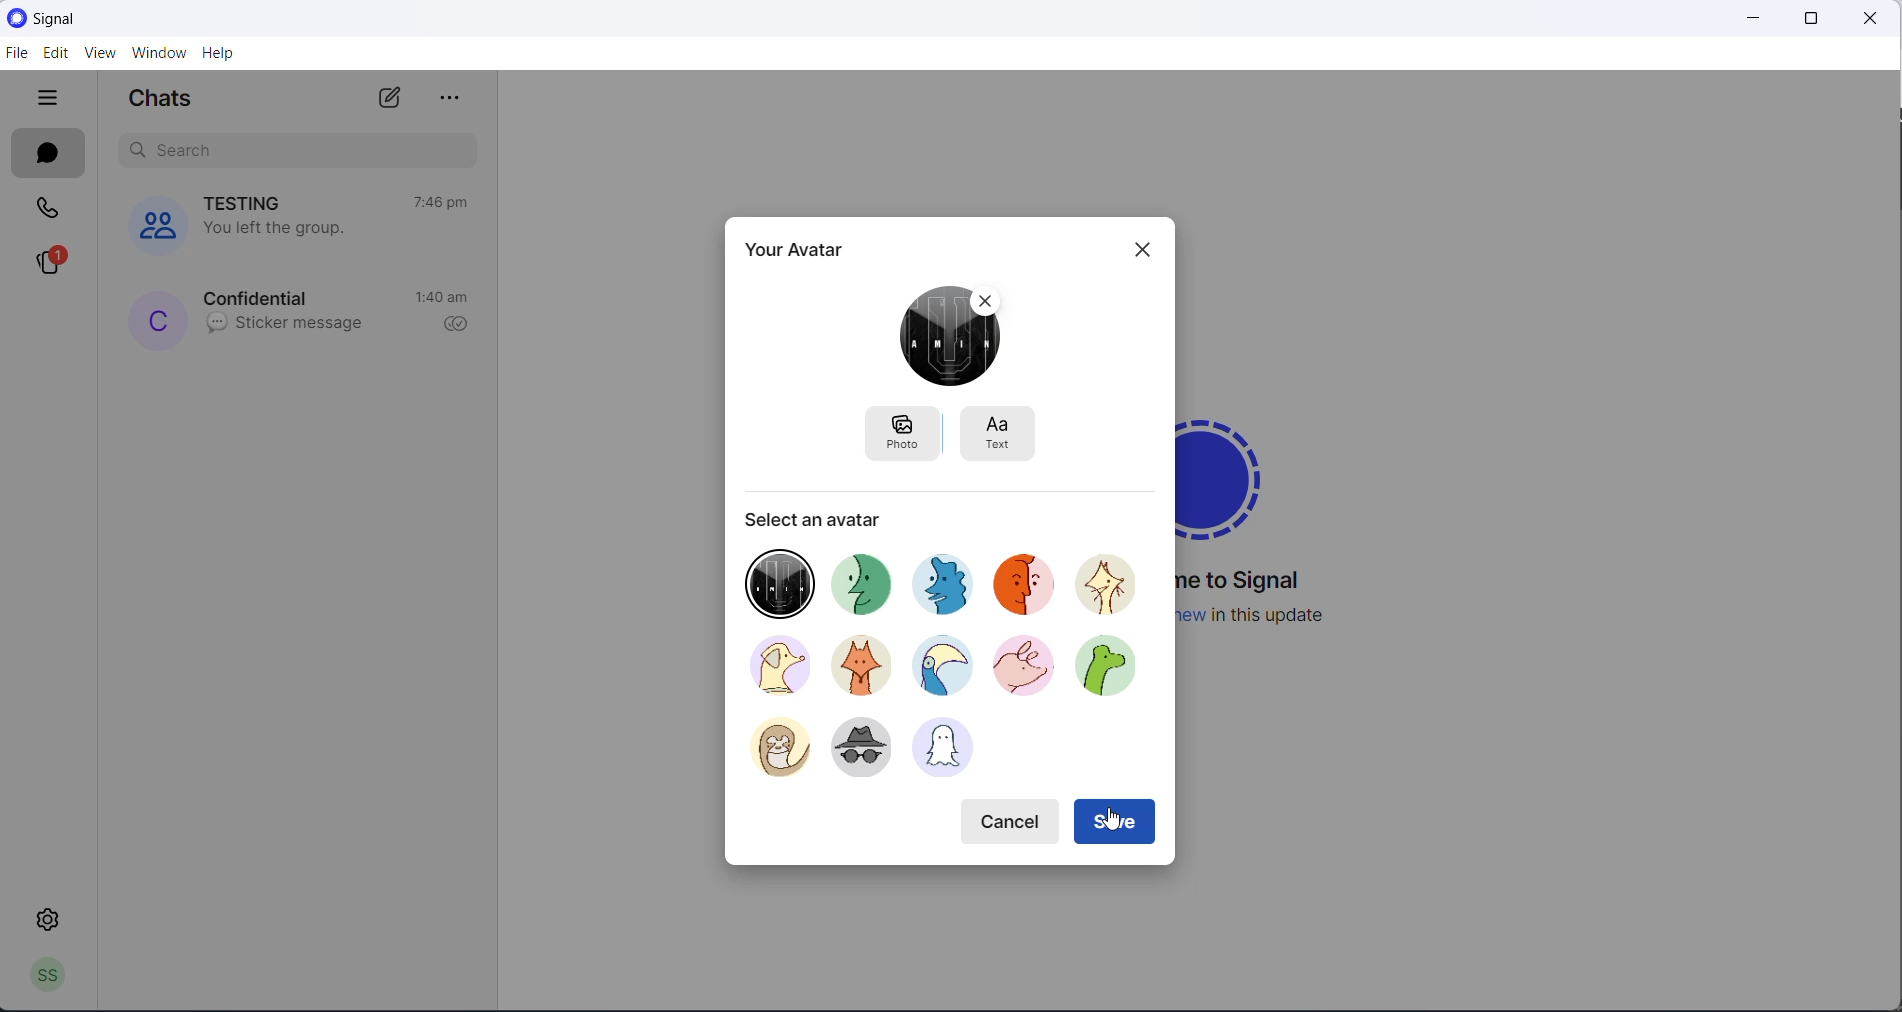 Image resolution: width=1902 pixels, height=1012 pixels. Describe the element at coordinates (52, 99) in the screenshot. I see `close tabs` at that location.